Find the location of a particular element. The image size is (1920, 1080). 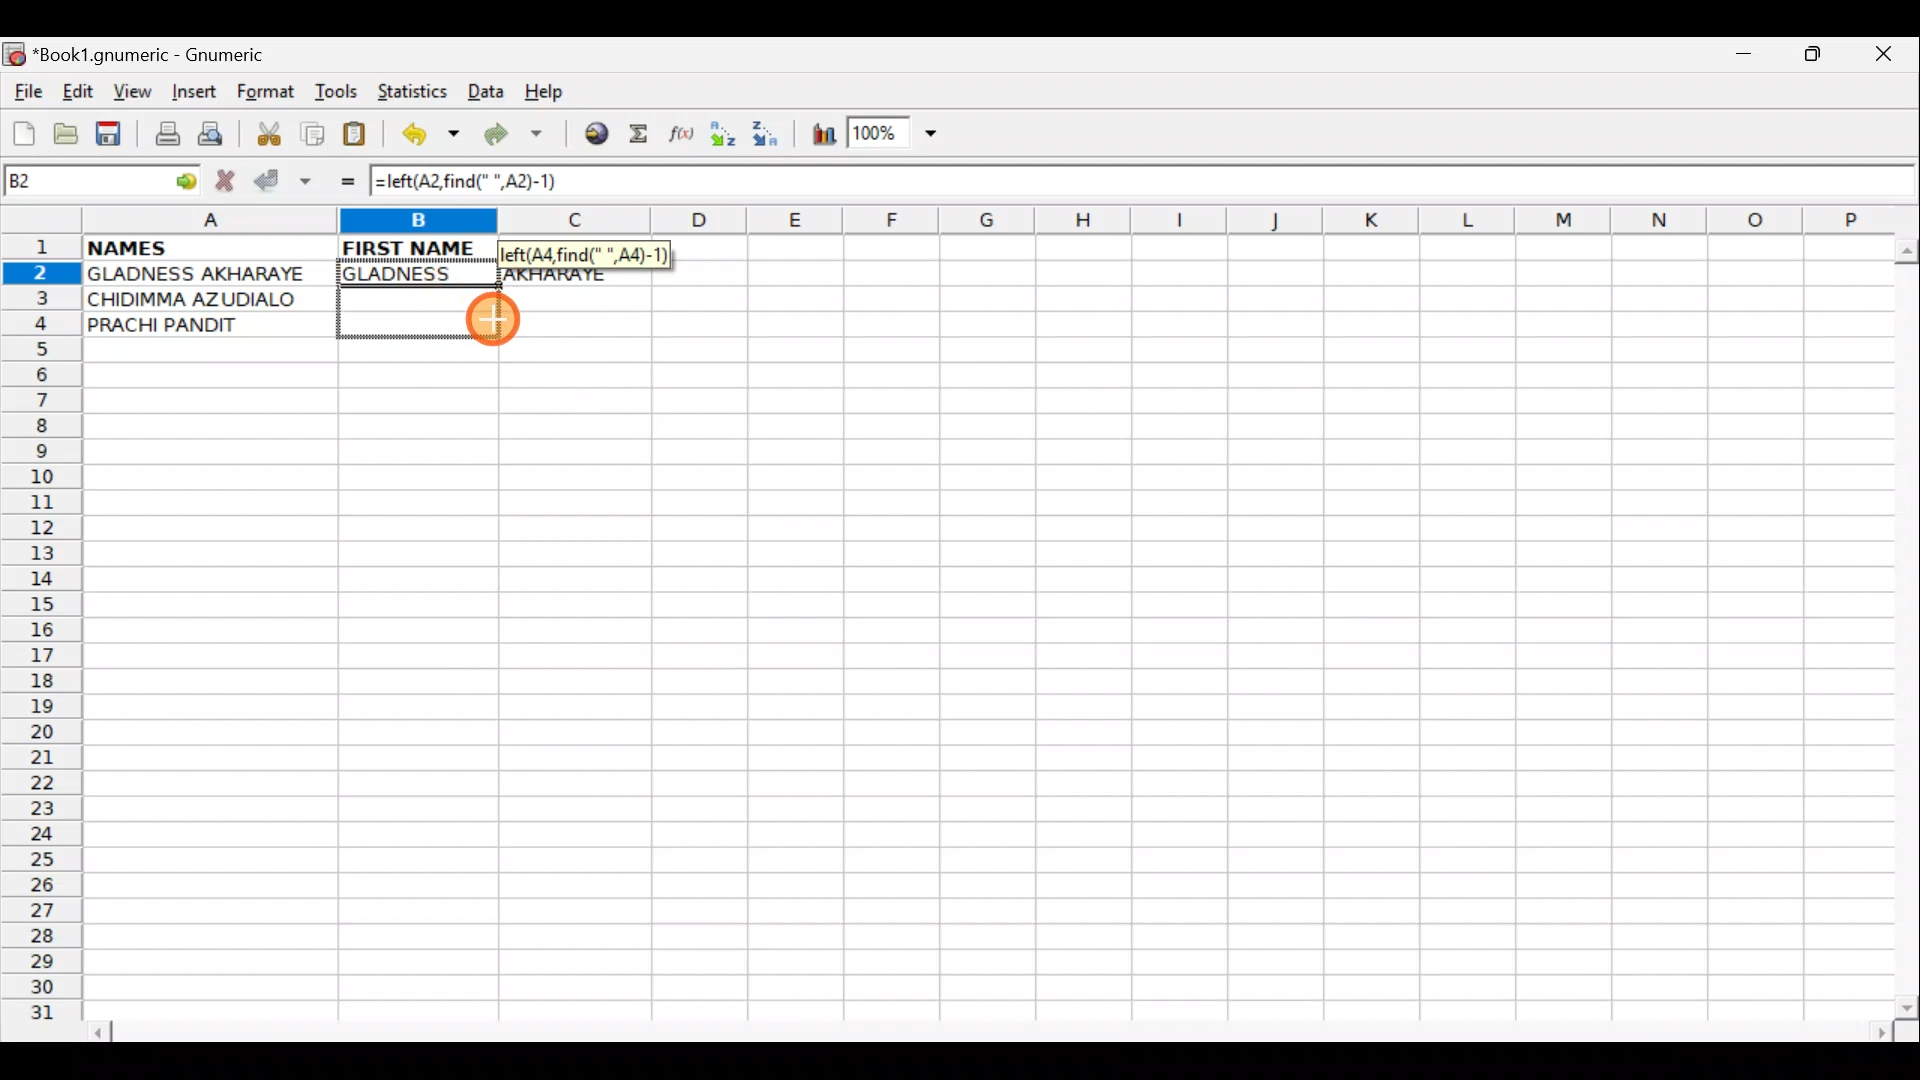

Insert is located at coordinates (193, 92).